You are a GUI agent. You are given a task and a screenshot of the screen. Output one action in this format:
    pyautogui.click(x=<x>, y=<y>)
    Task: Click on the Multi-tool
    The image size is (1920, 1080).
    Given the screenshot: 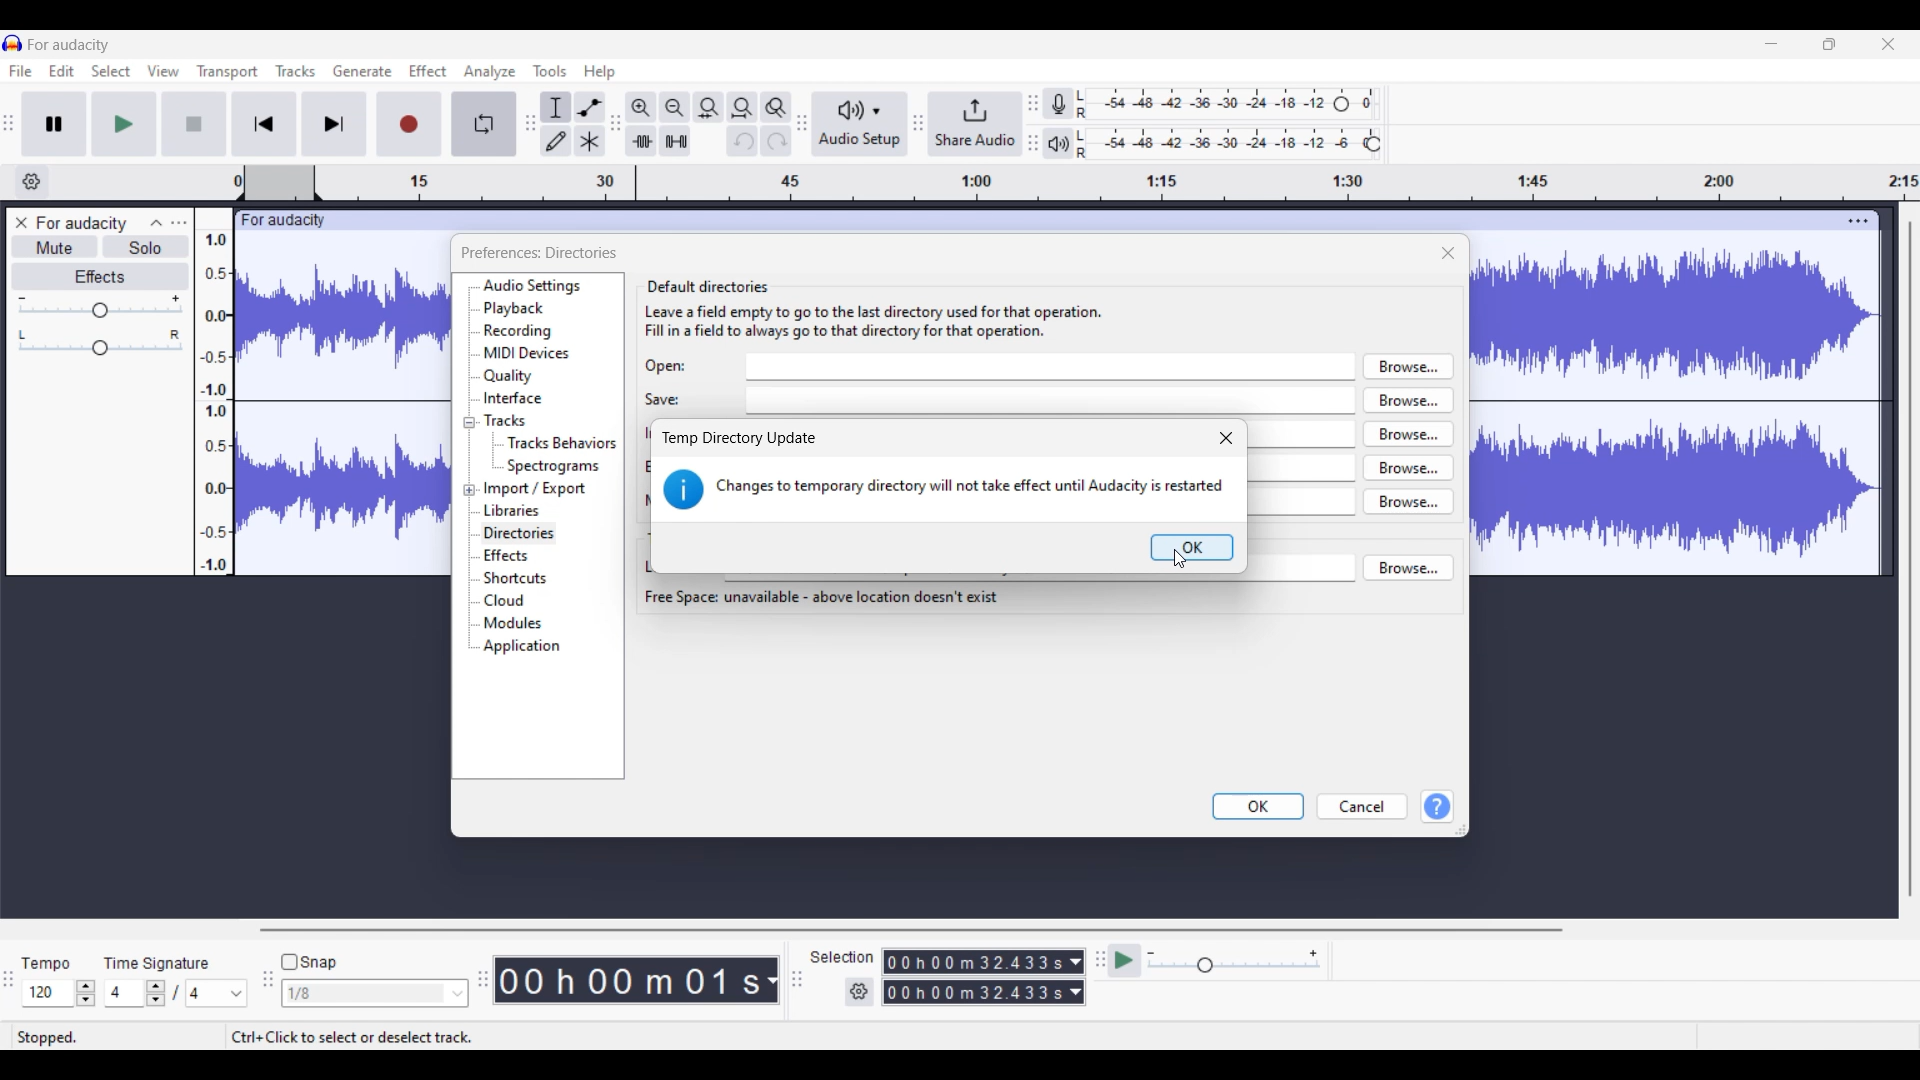 What is the action you would take?
    pyautogui.click(x=590, y=140)
    